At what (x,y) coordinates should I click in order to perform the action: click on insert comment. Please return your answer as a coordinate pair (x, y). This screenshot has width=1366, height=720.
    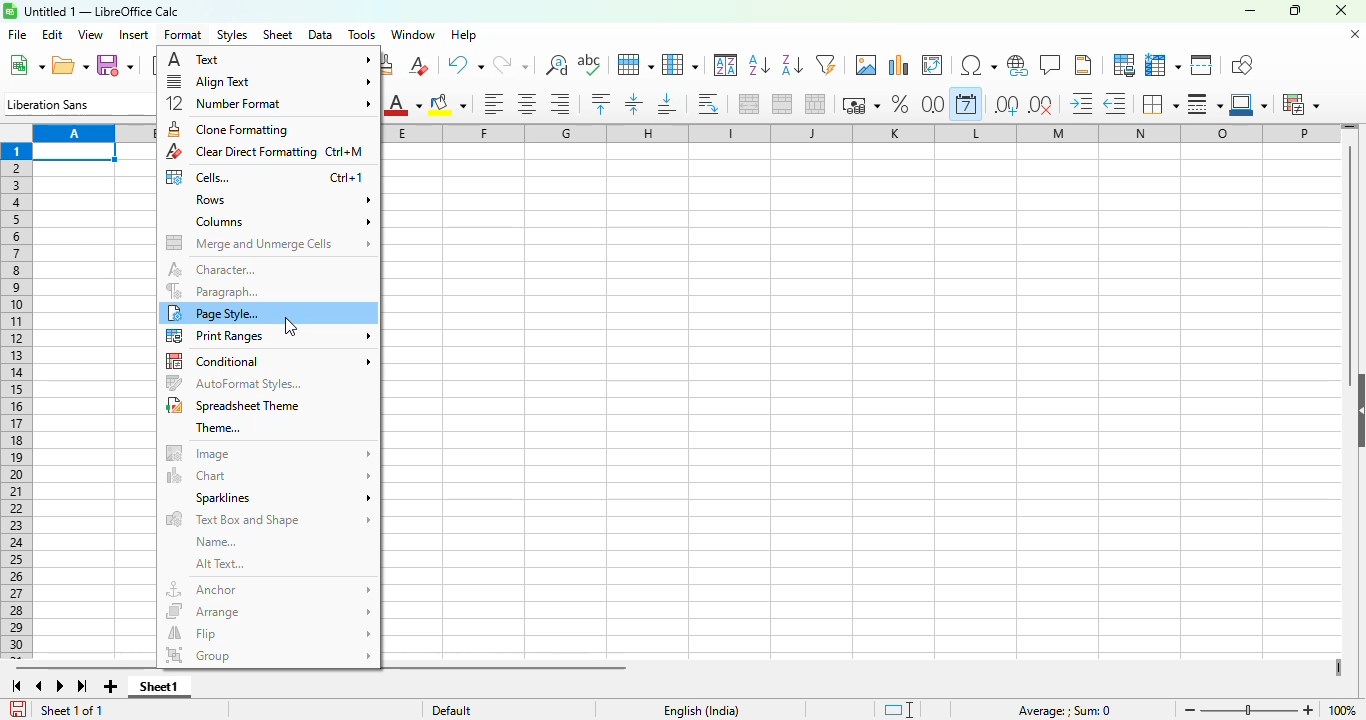
    Looking at the image, I should click on (1052, 64).